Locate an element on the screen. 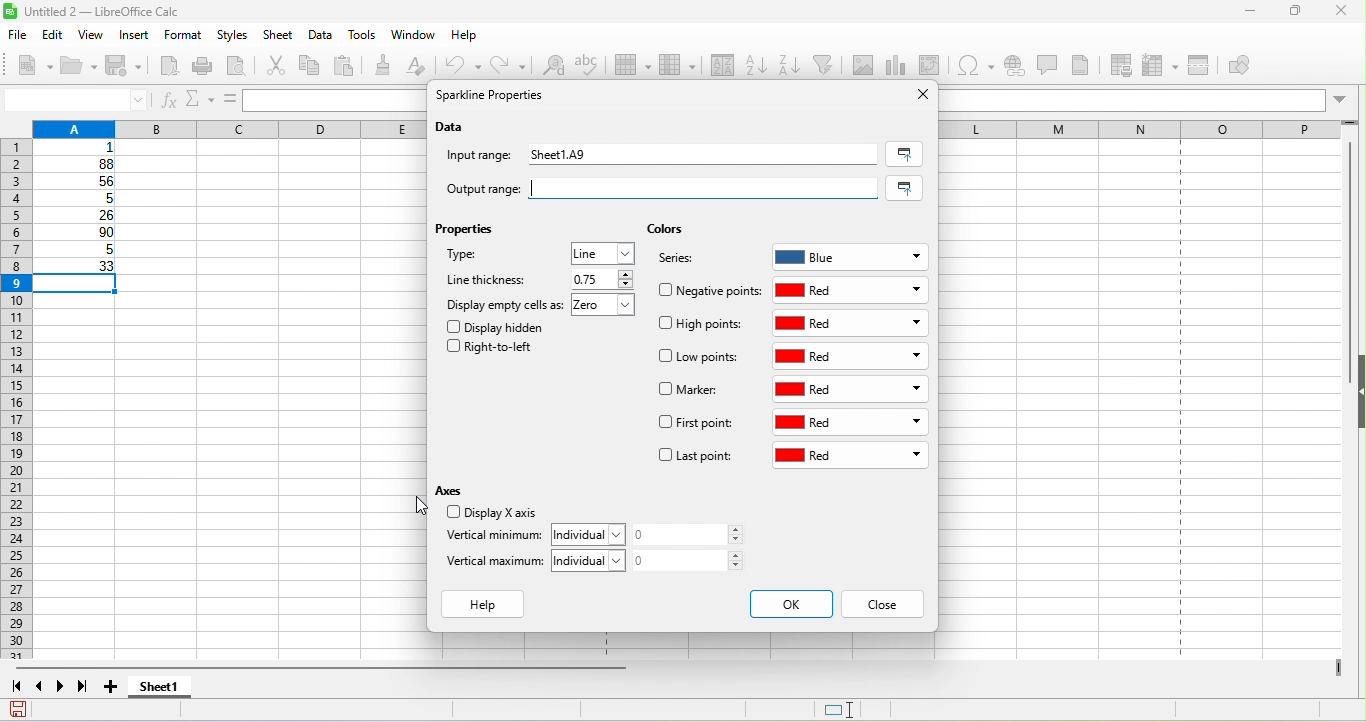 Image resolution: width=1366 pixels, height=722 pixels. properties is located at coordinates (469, 233).